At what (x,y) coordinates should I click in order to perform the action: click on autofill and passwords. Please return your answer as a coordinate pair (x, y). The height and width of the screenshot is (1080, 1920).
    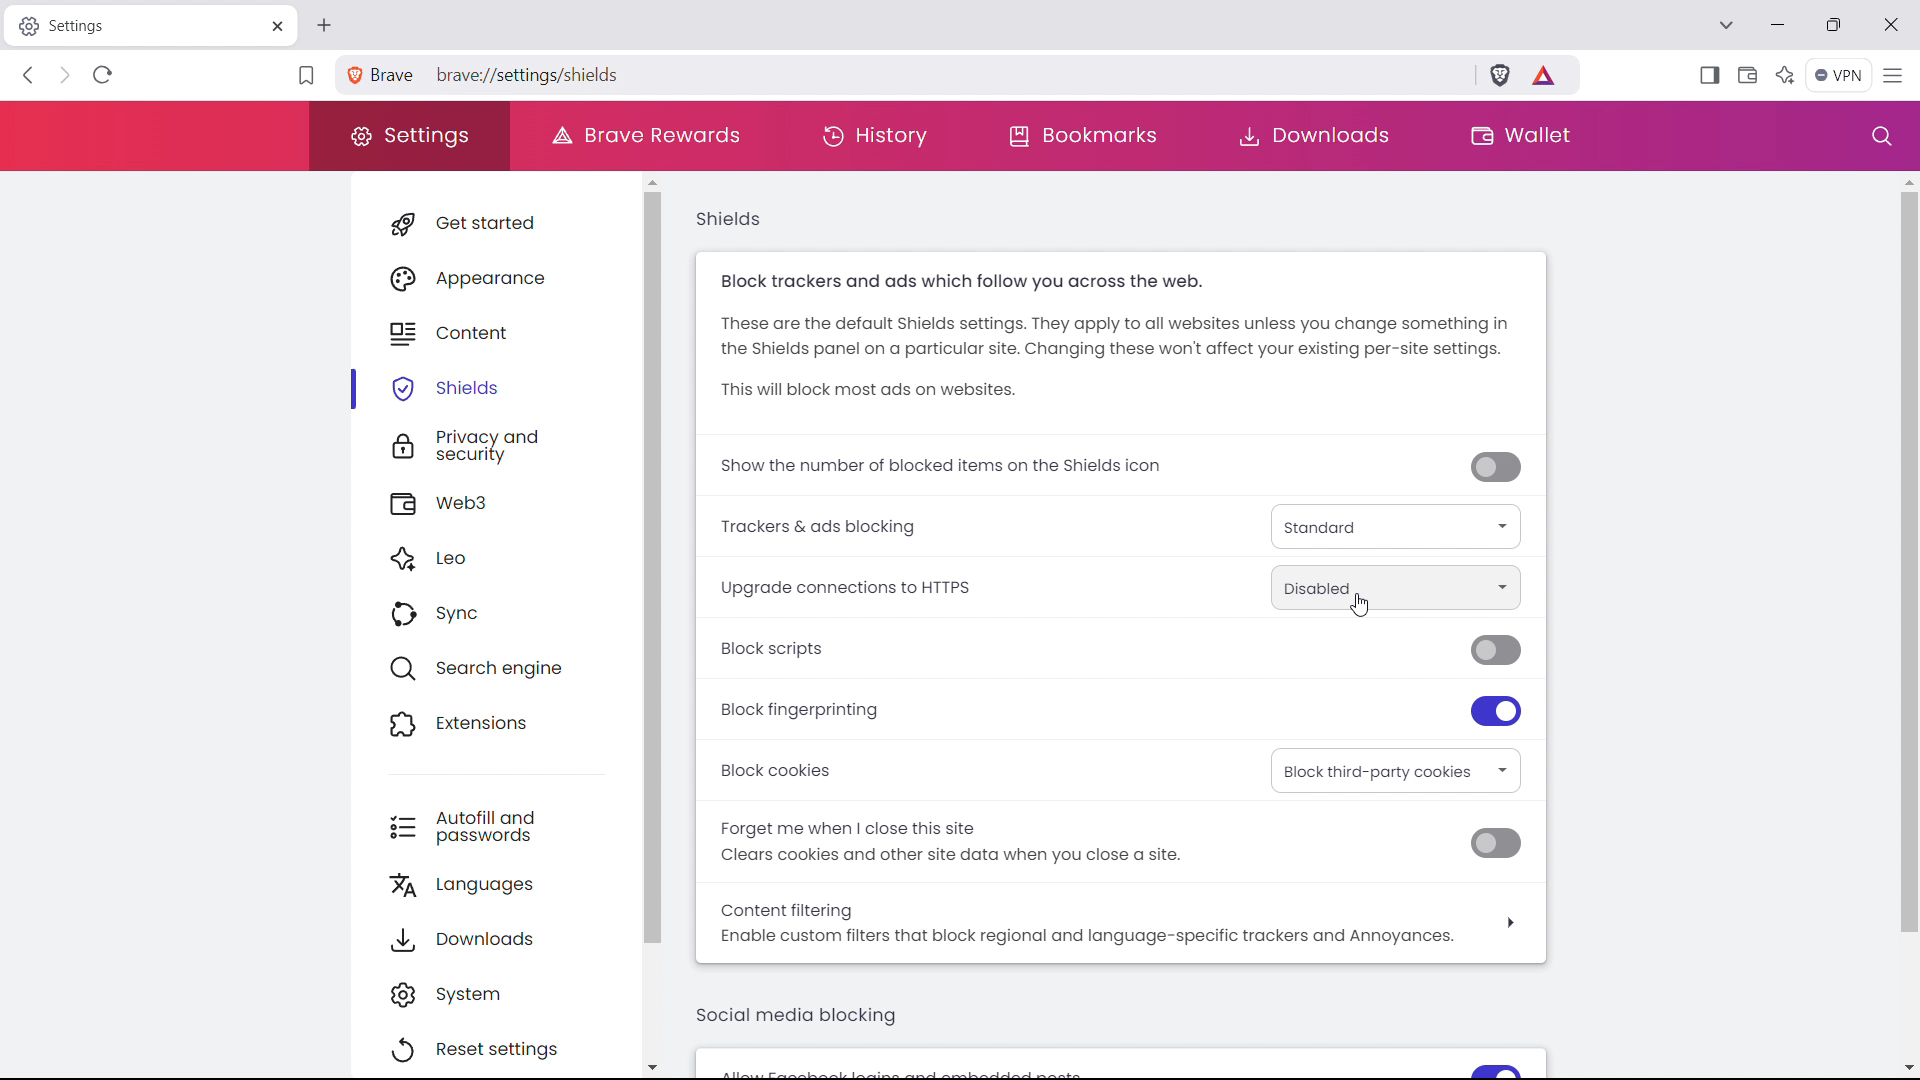
    Looking at the image, I should click on (504, 826).